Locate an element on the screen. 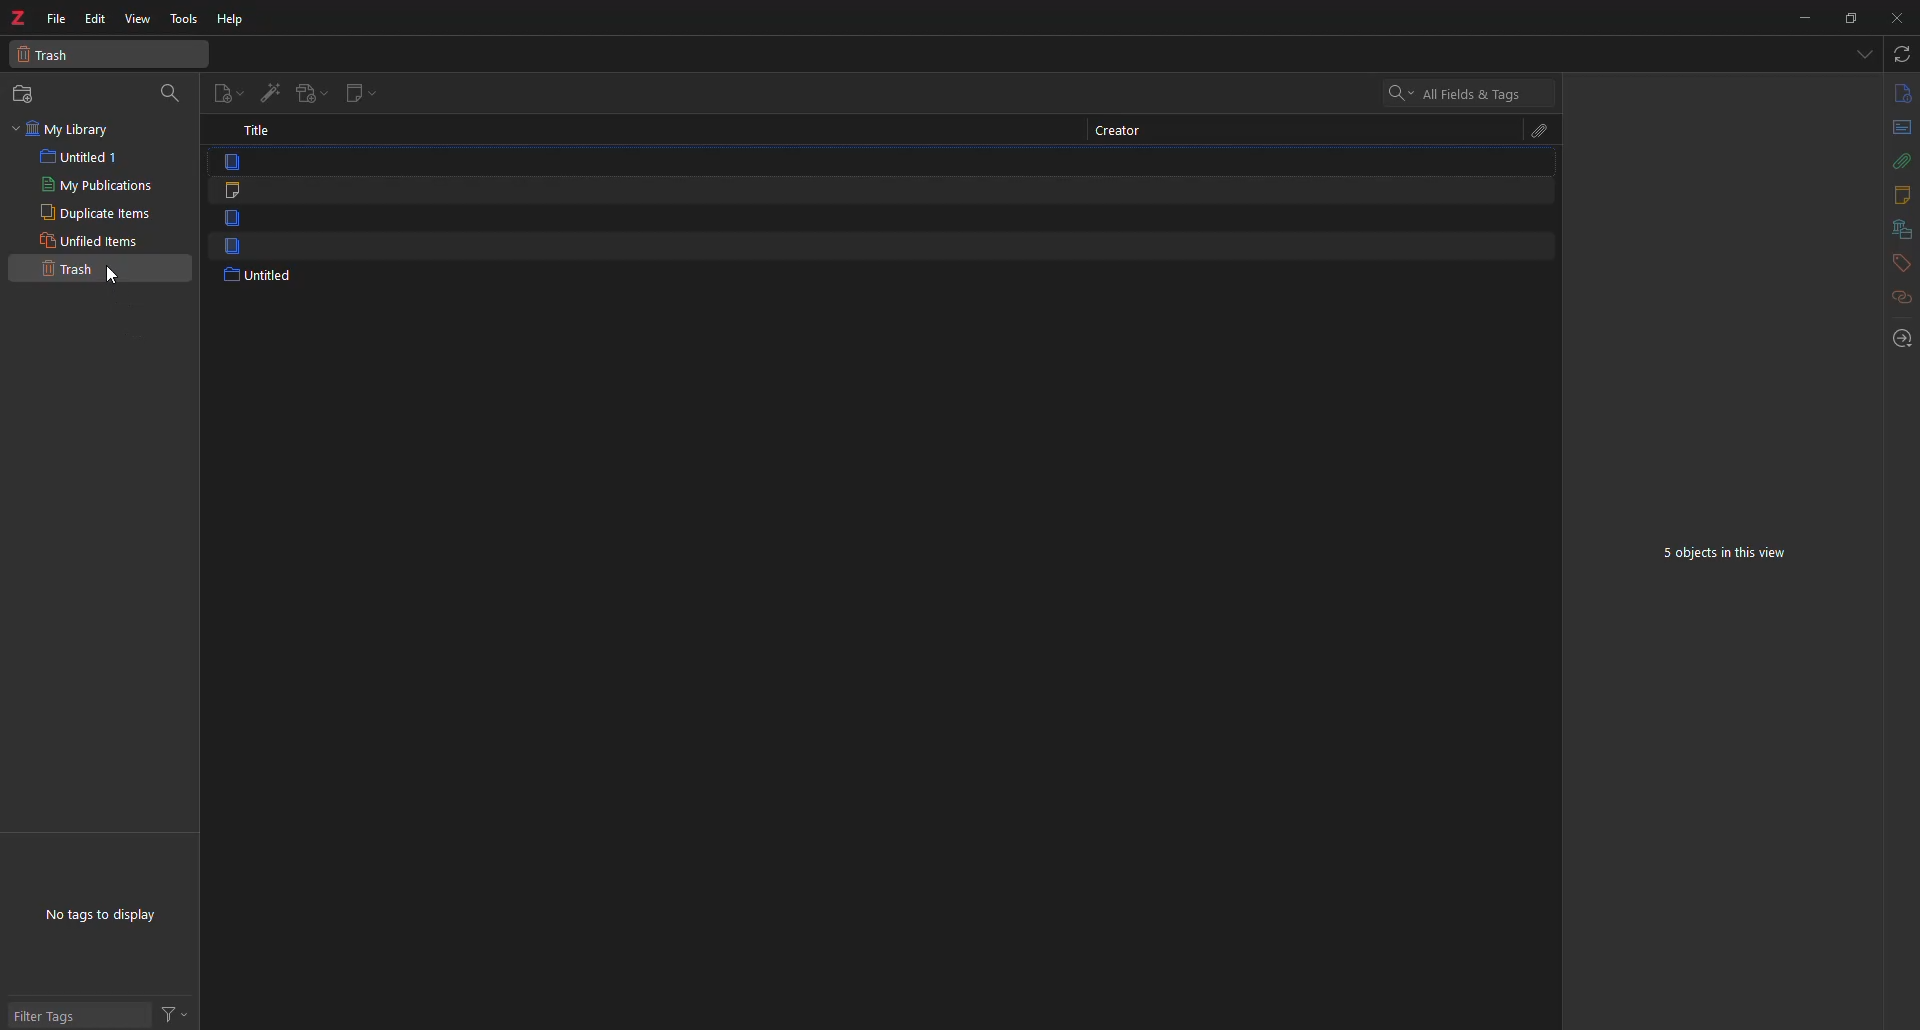 This screenshot has width=1920, height=1030. new collection is located at coordinates (30, 94).